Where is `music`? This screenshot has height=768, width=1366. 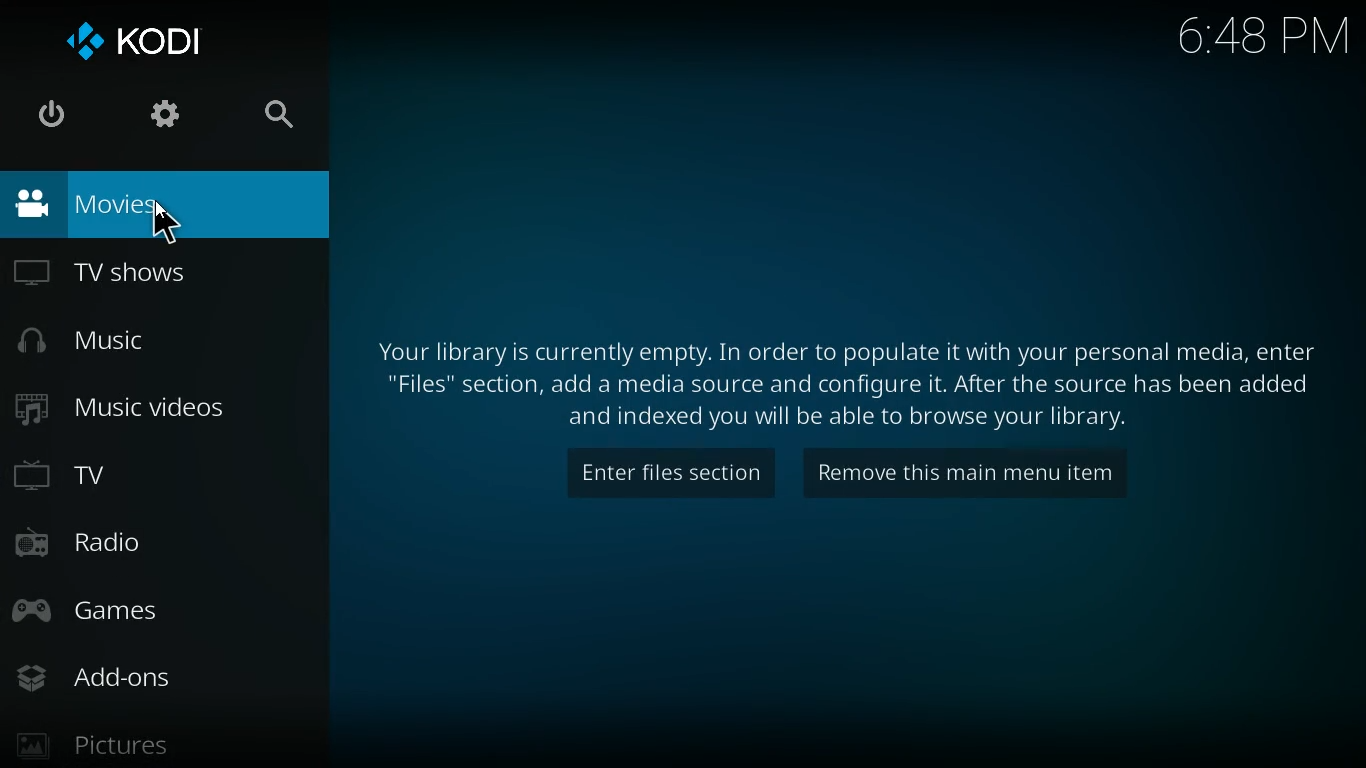
music is located at coordinates (148, 343).